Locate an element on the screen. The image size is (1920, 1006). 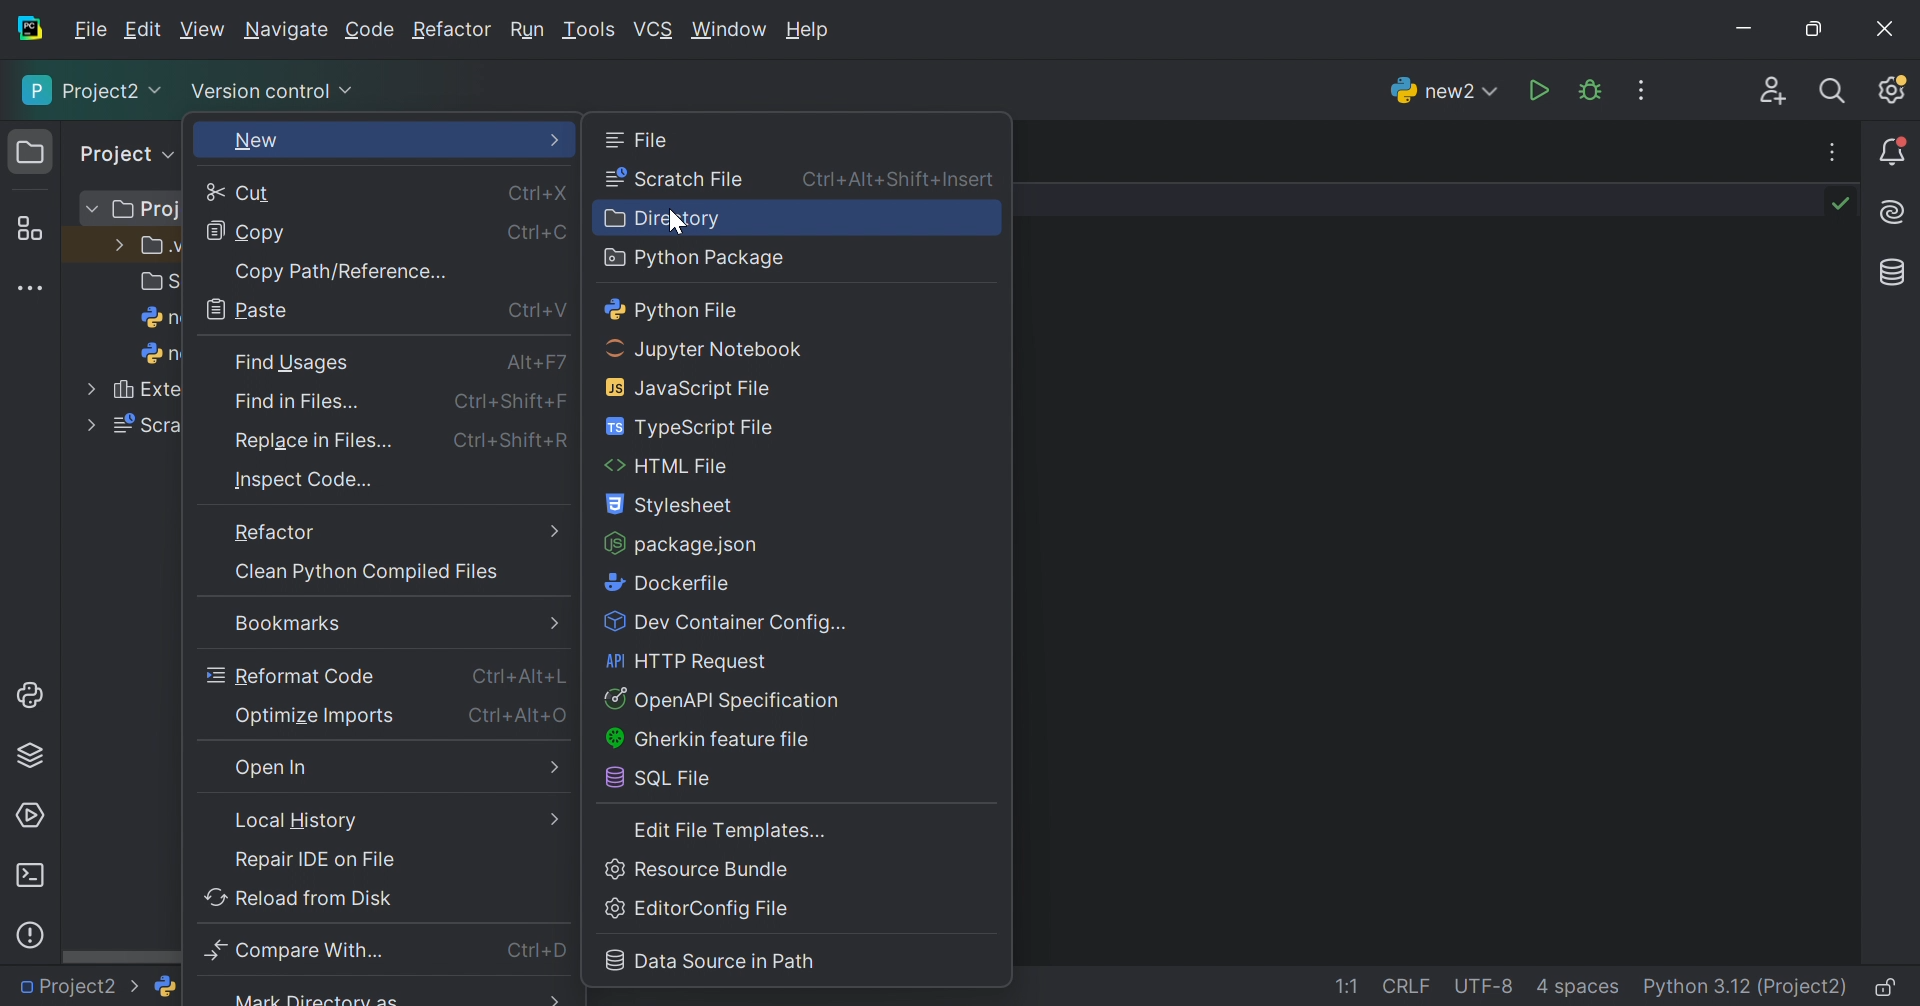
Version control is located at coordinates (274, 94).